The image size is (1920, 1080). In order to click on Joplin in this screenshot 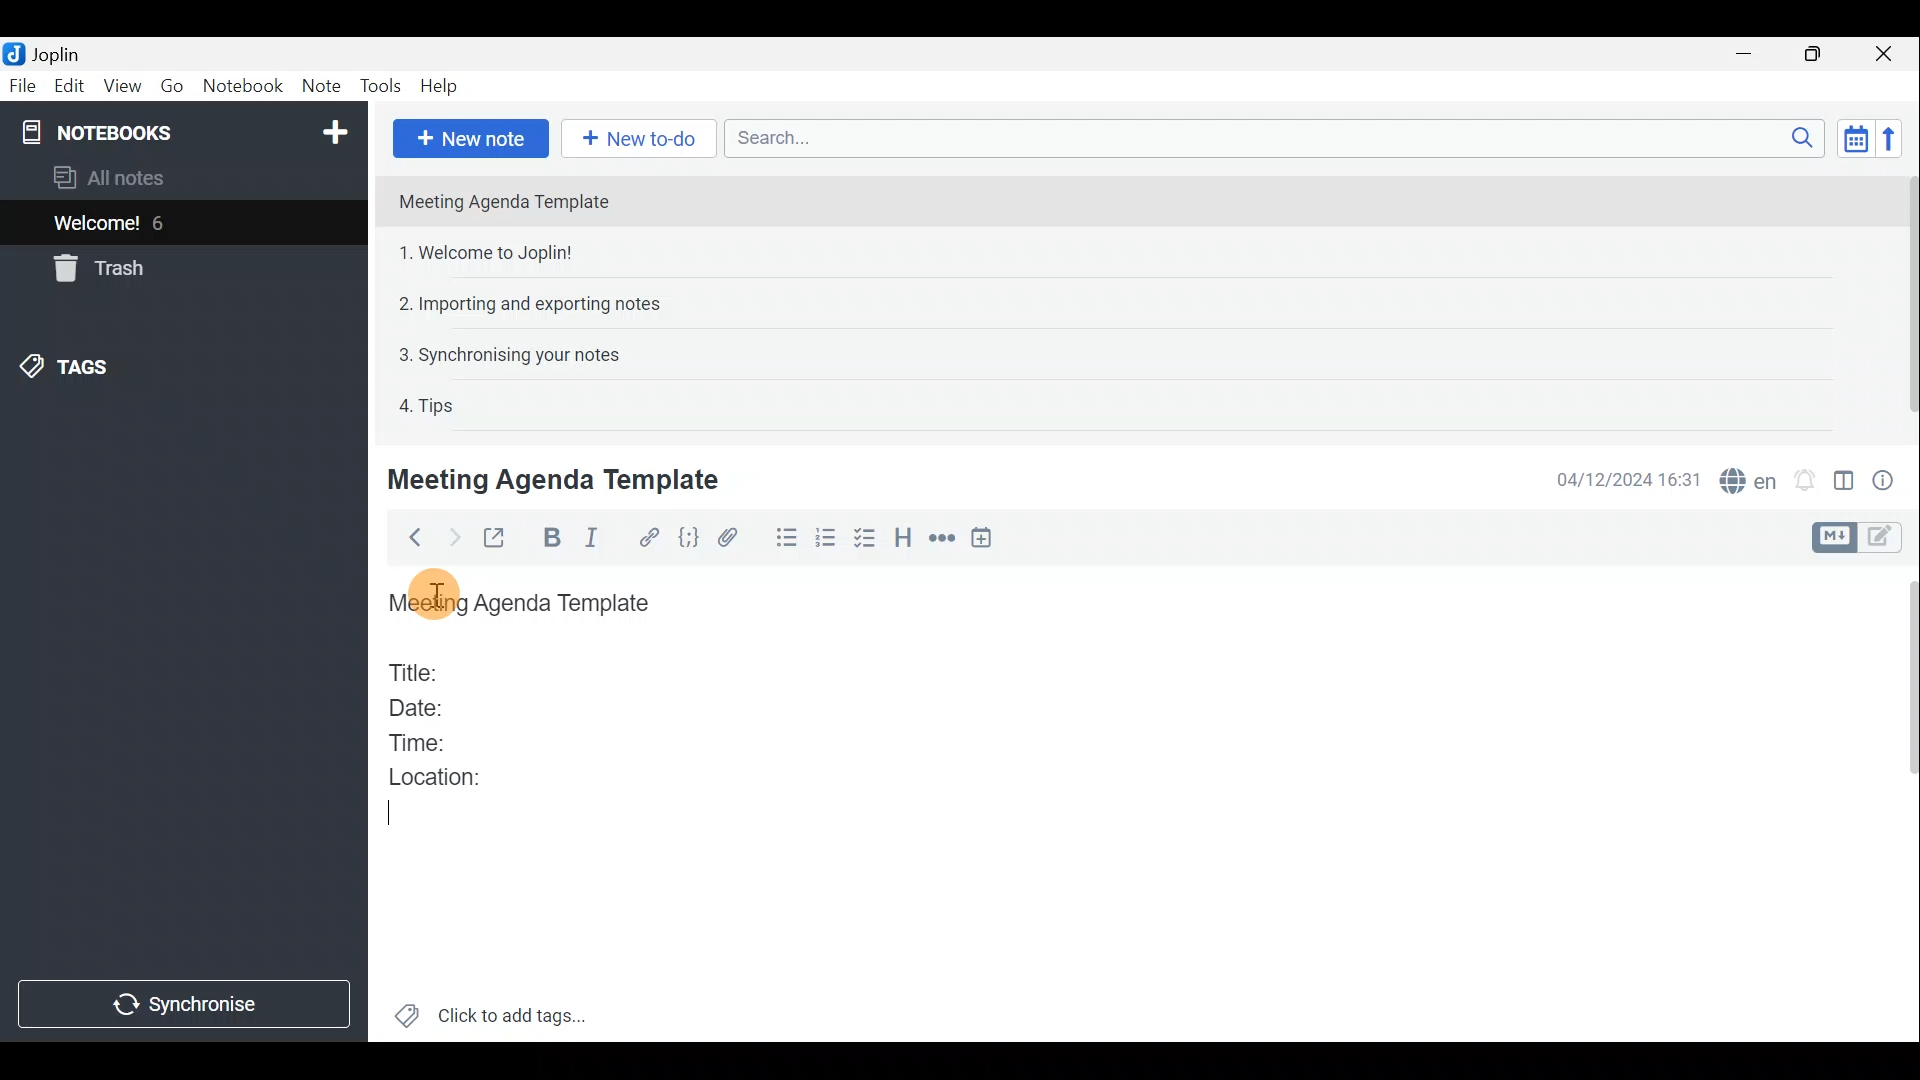, I will do `click(55, 53)`.